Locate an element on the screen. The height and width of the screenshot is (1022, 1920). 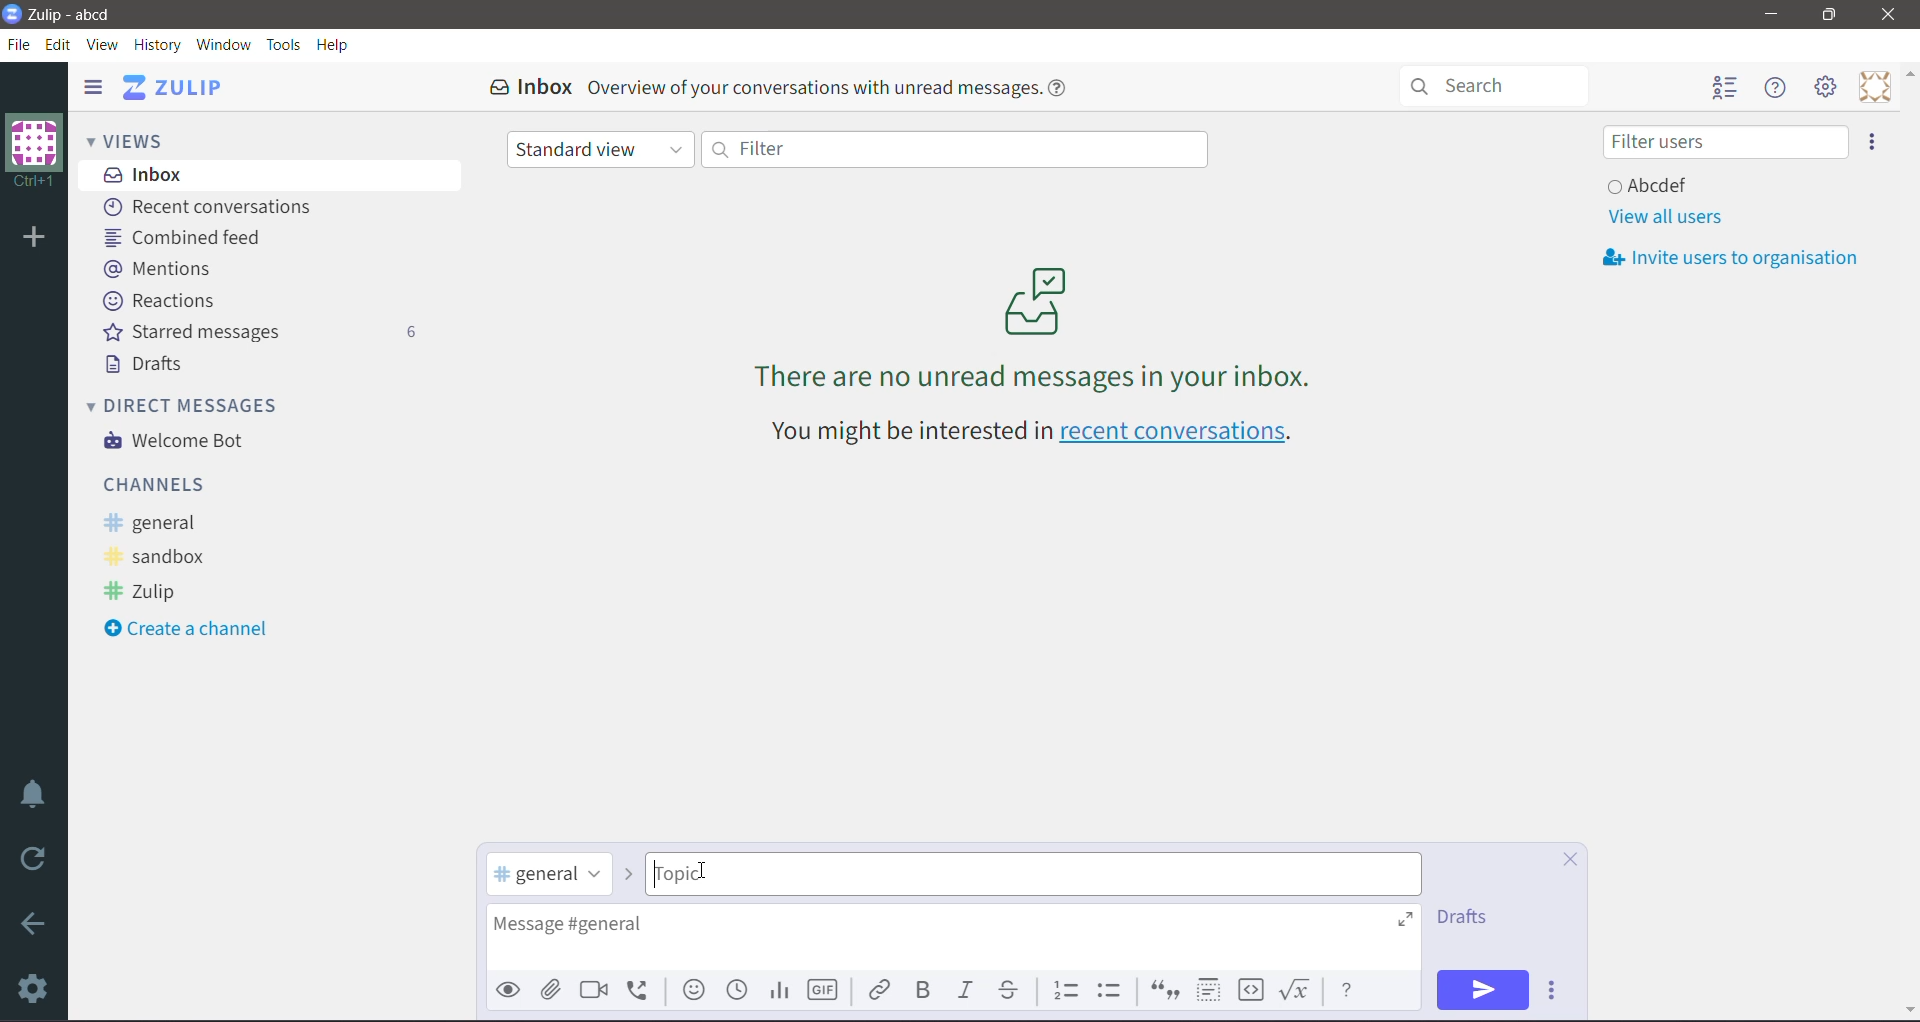
Organization Name is located at coordinates (34, 151).